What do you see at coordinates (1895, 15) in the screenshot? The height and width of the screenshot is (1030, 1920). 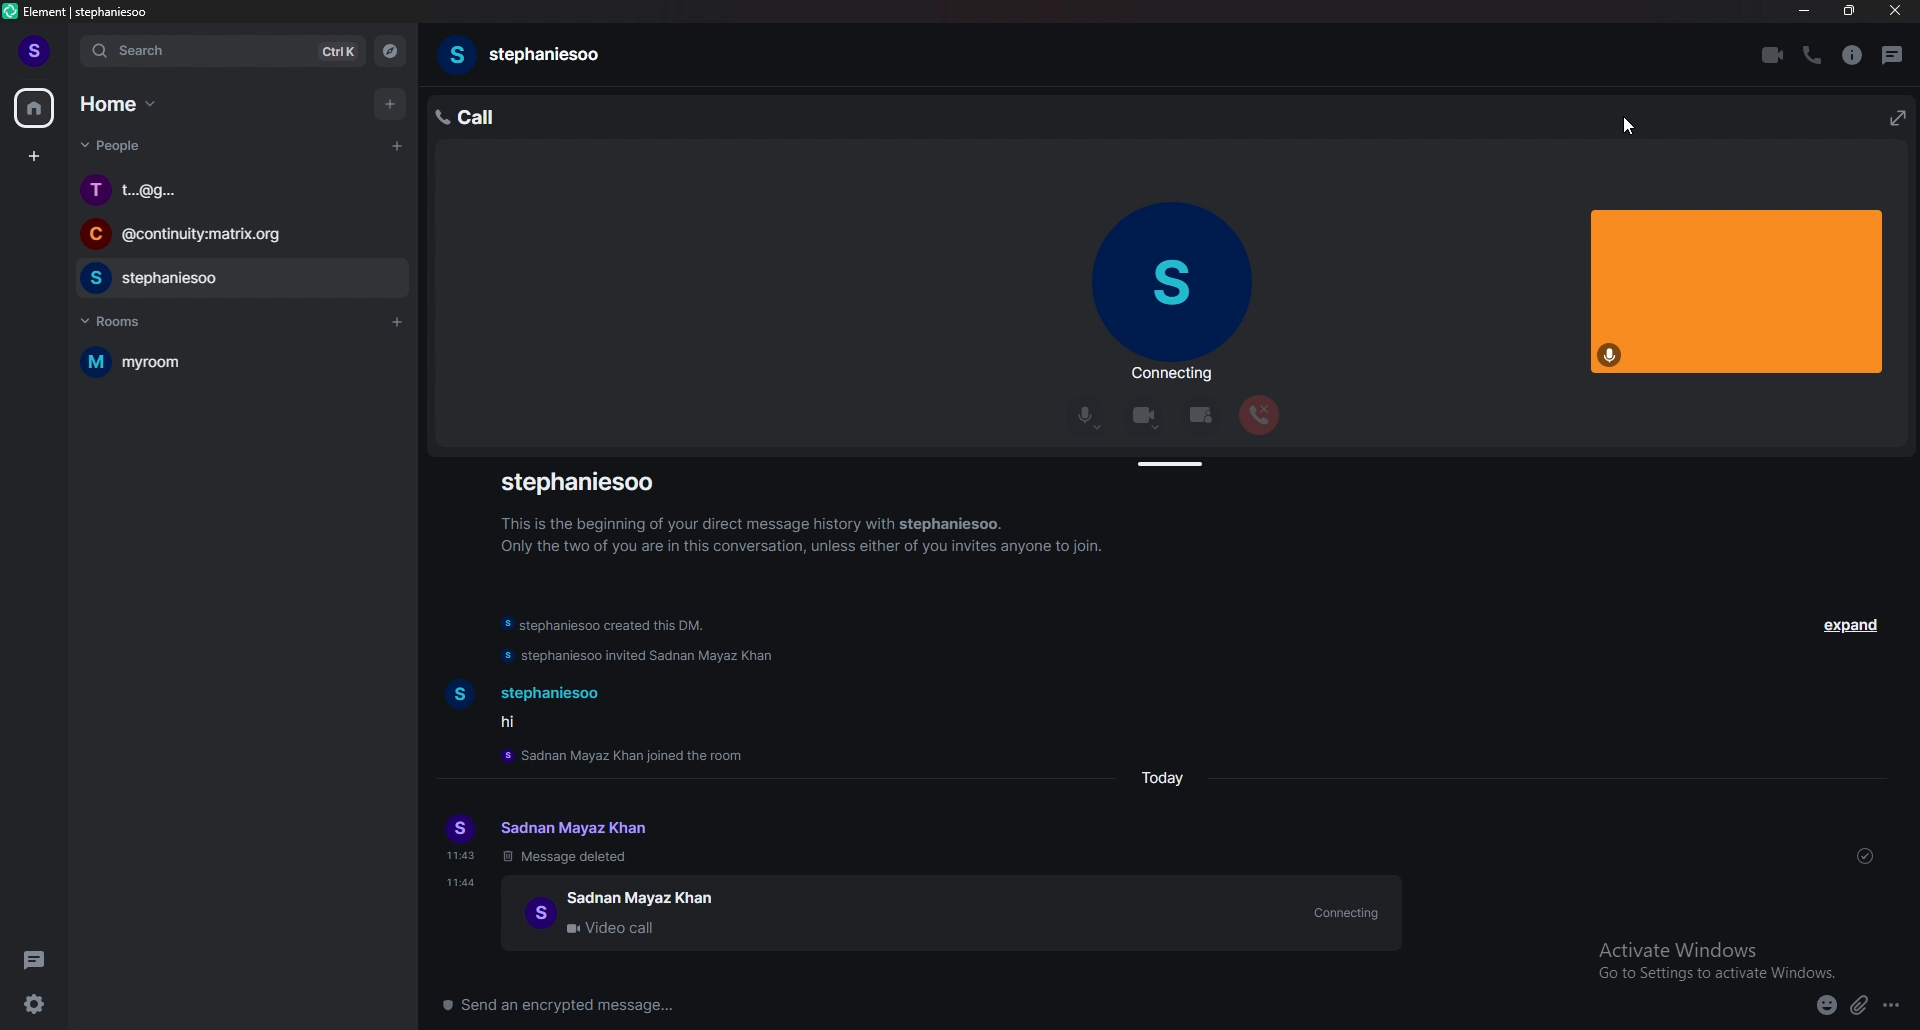 I see `close` at bounding box center [1895, 15].